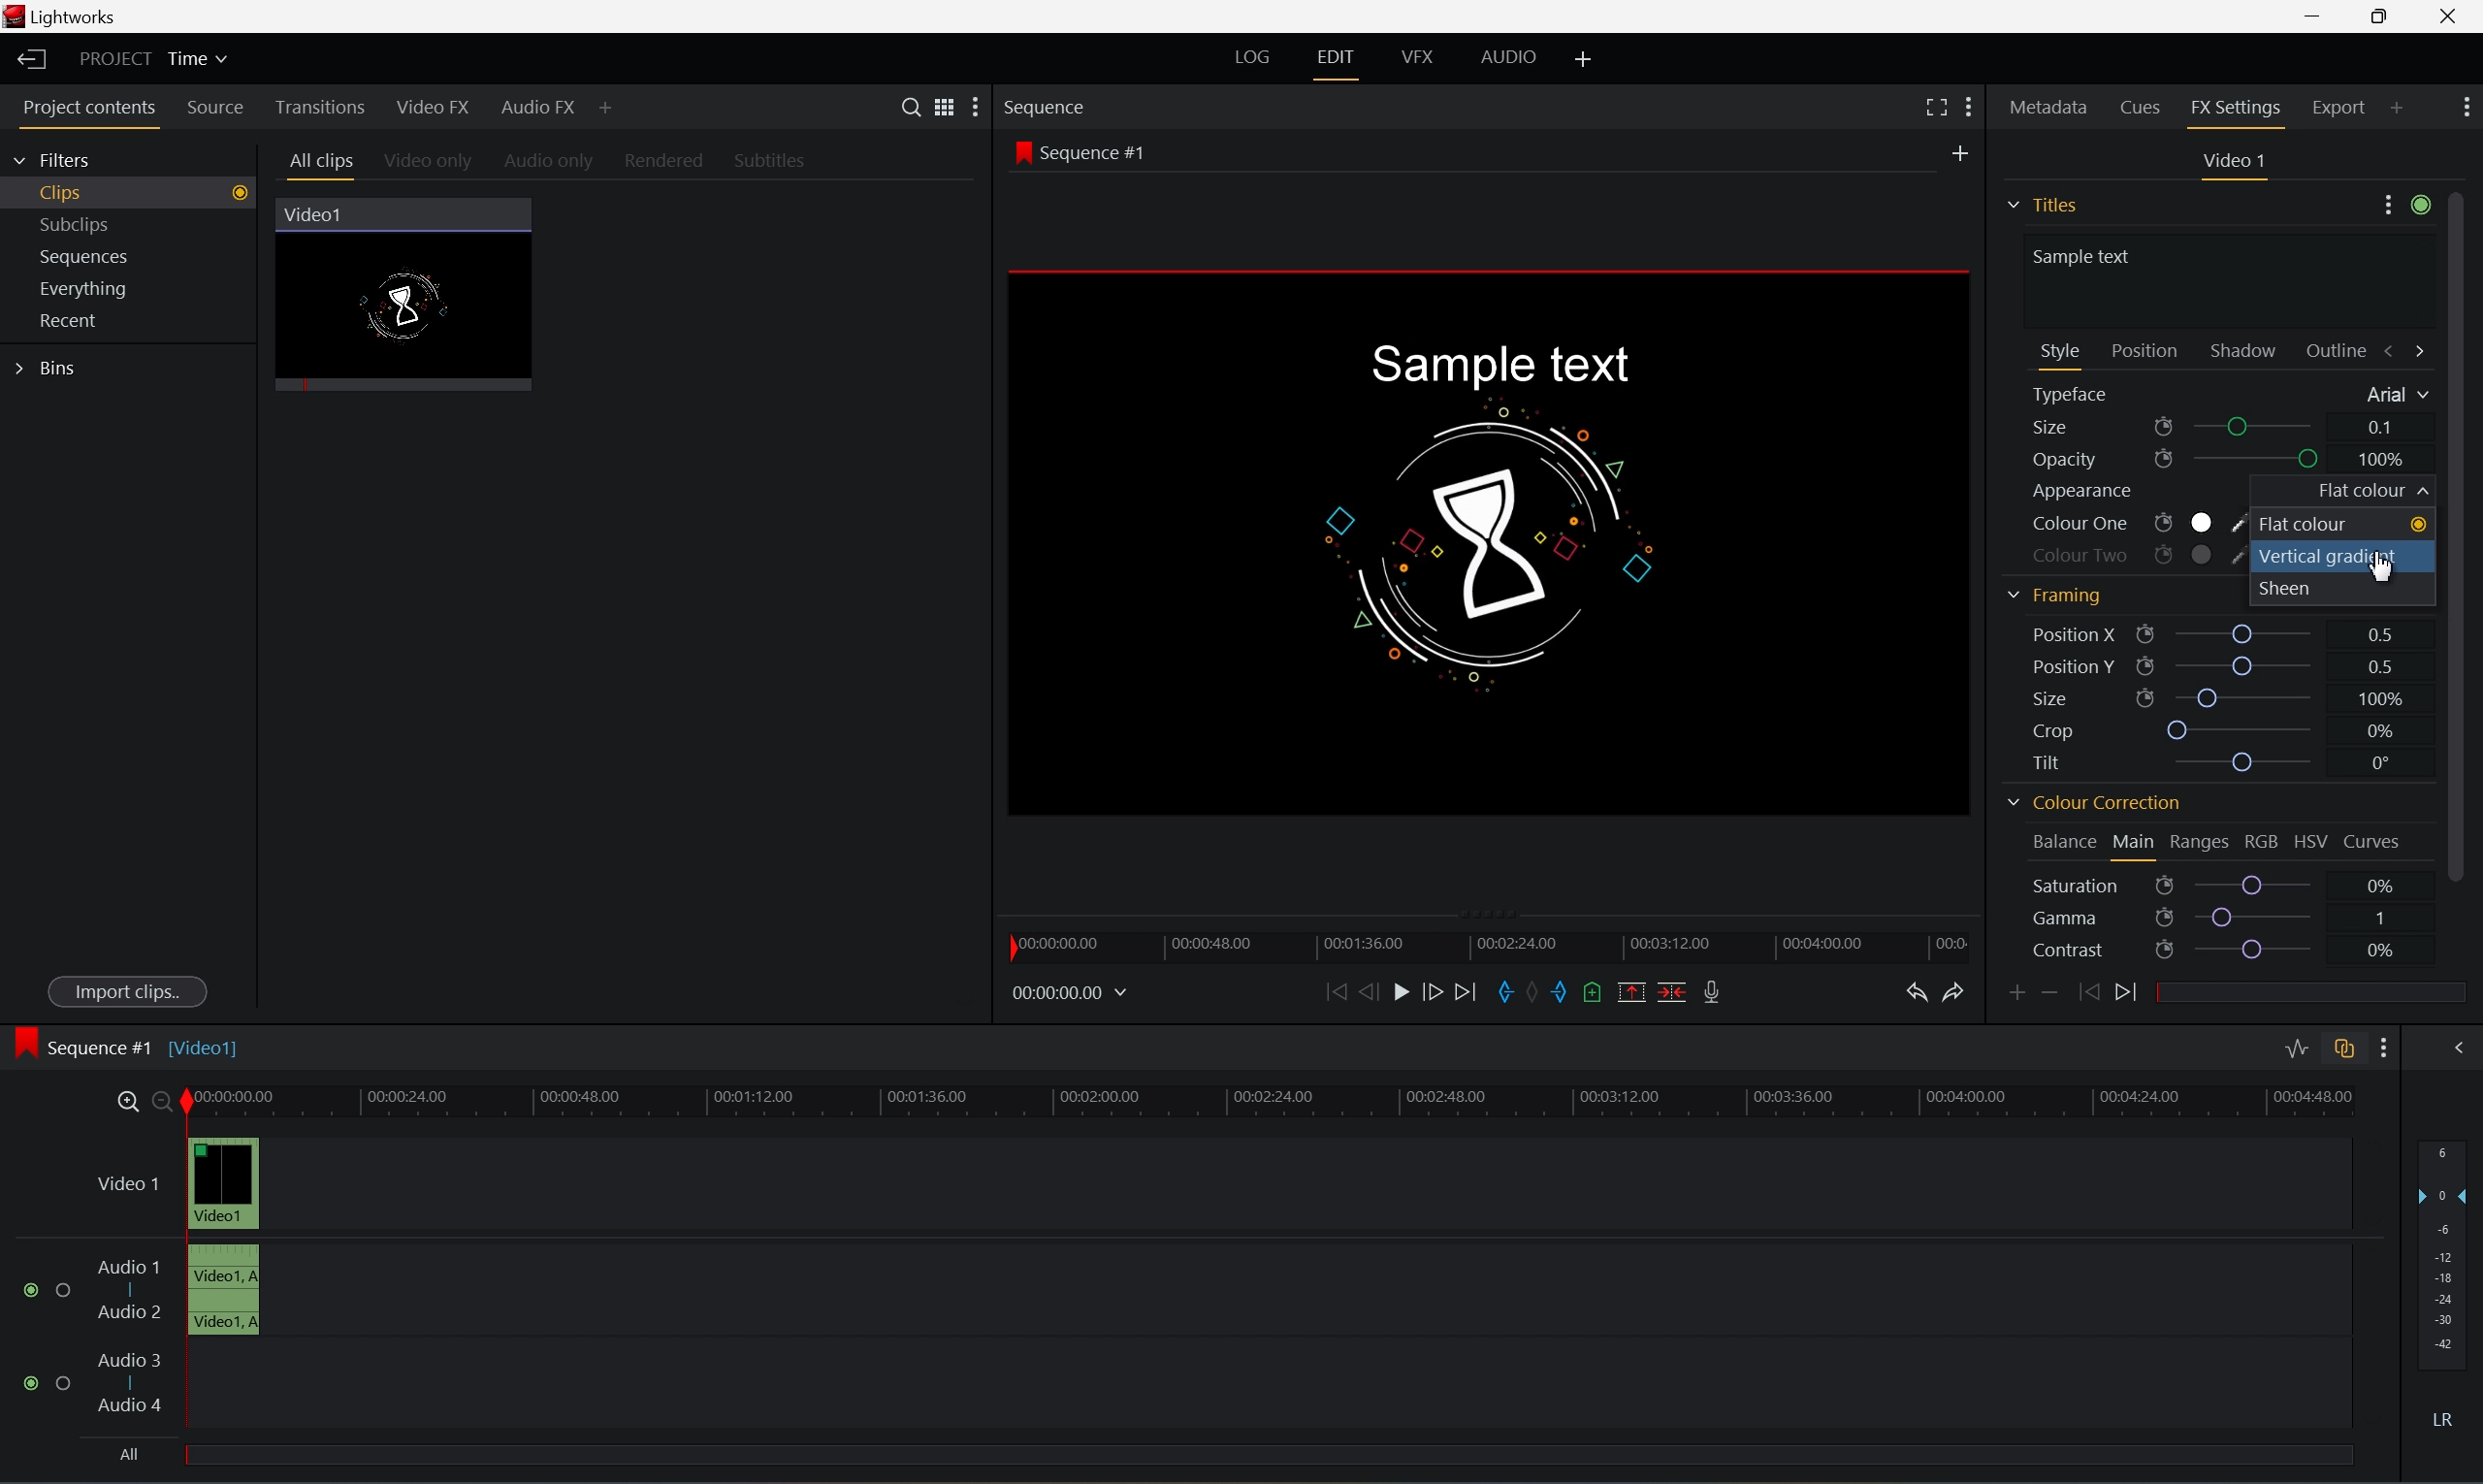 The height and width of the screenshot is (1484, 2483). What do you see at coordinates (2264, 951) in the screenshot?
I see `slider` at bounding box center [2264, 951].